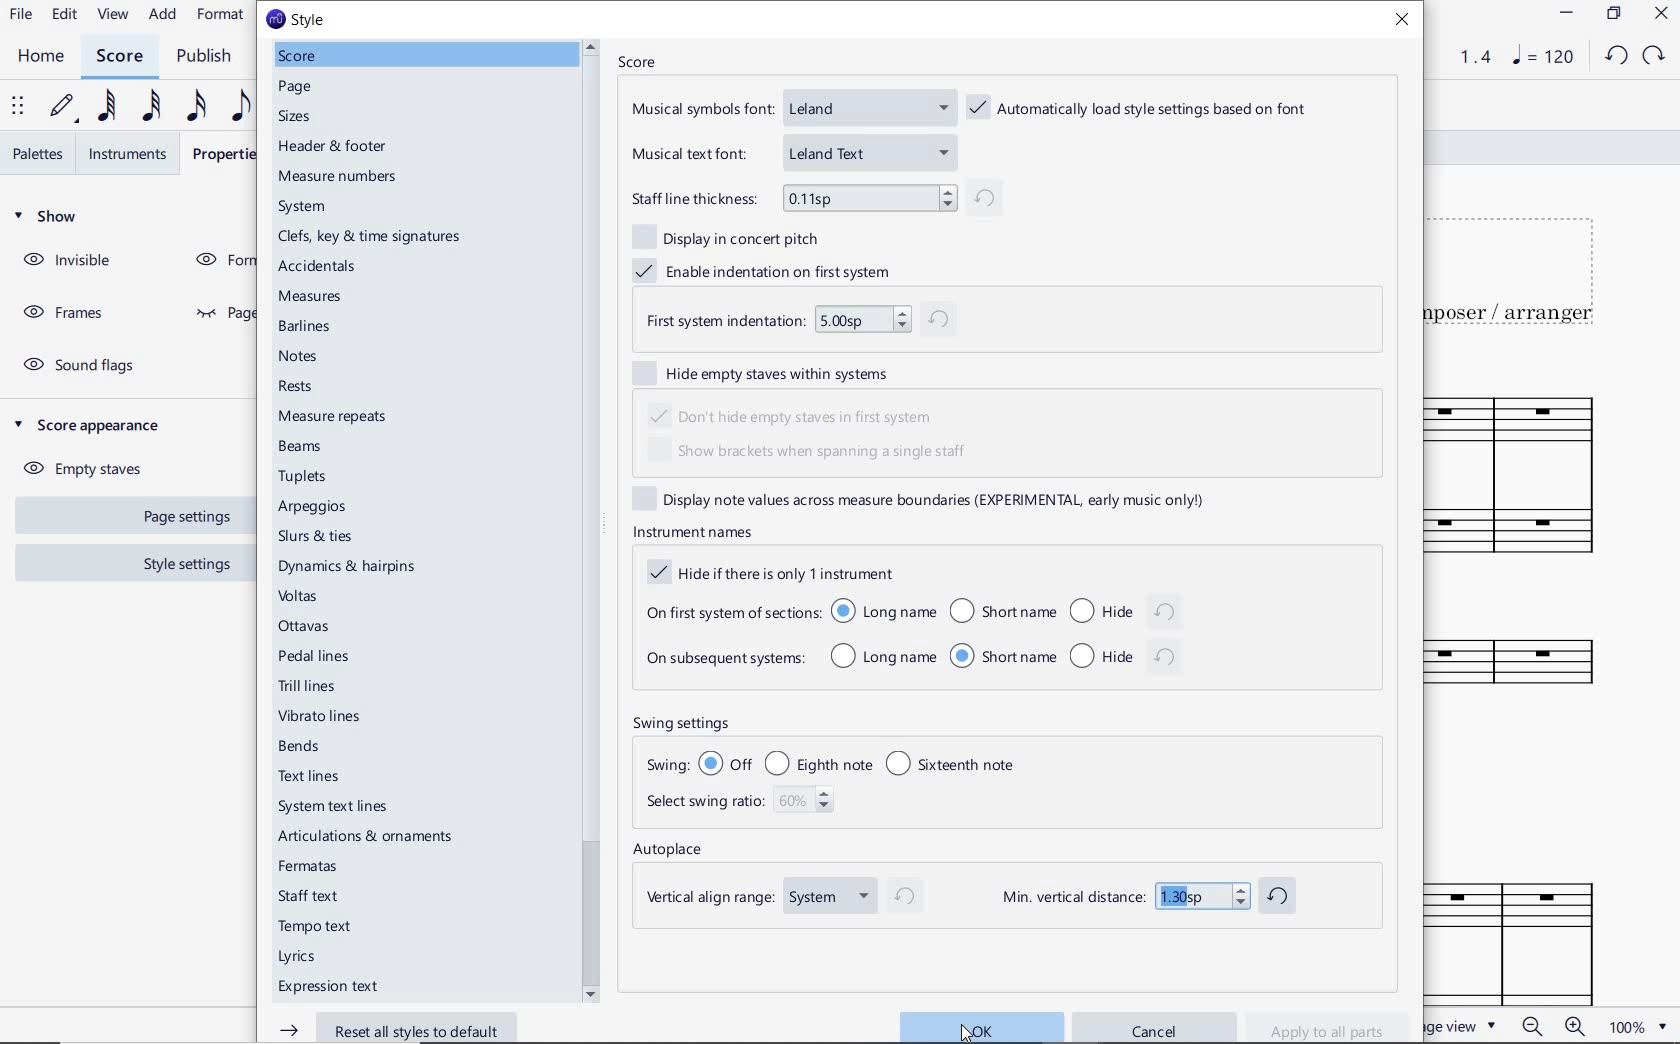  Describe the element at coordinates (969, 1031) in the screenshot. I see `cursor` at that location.